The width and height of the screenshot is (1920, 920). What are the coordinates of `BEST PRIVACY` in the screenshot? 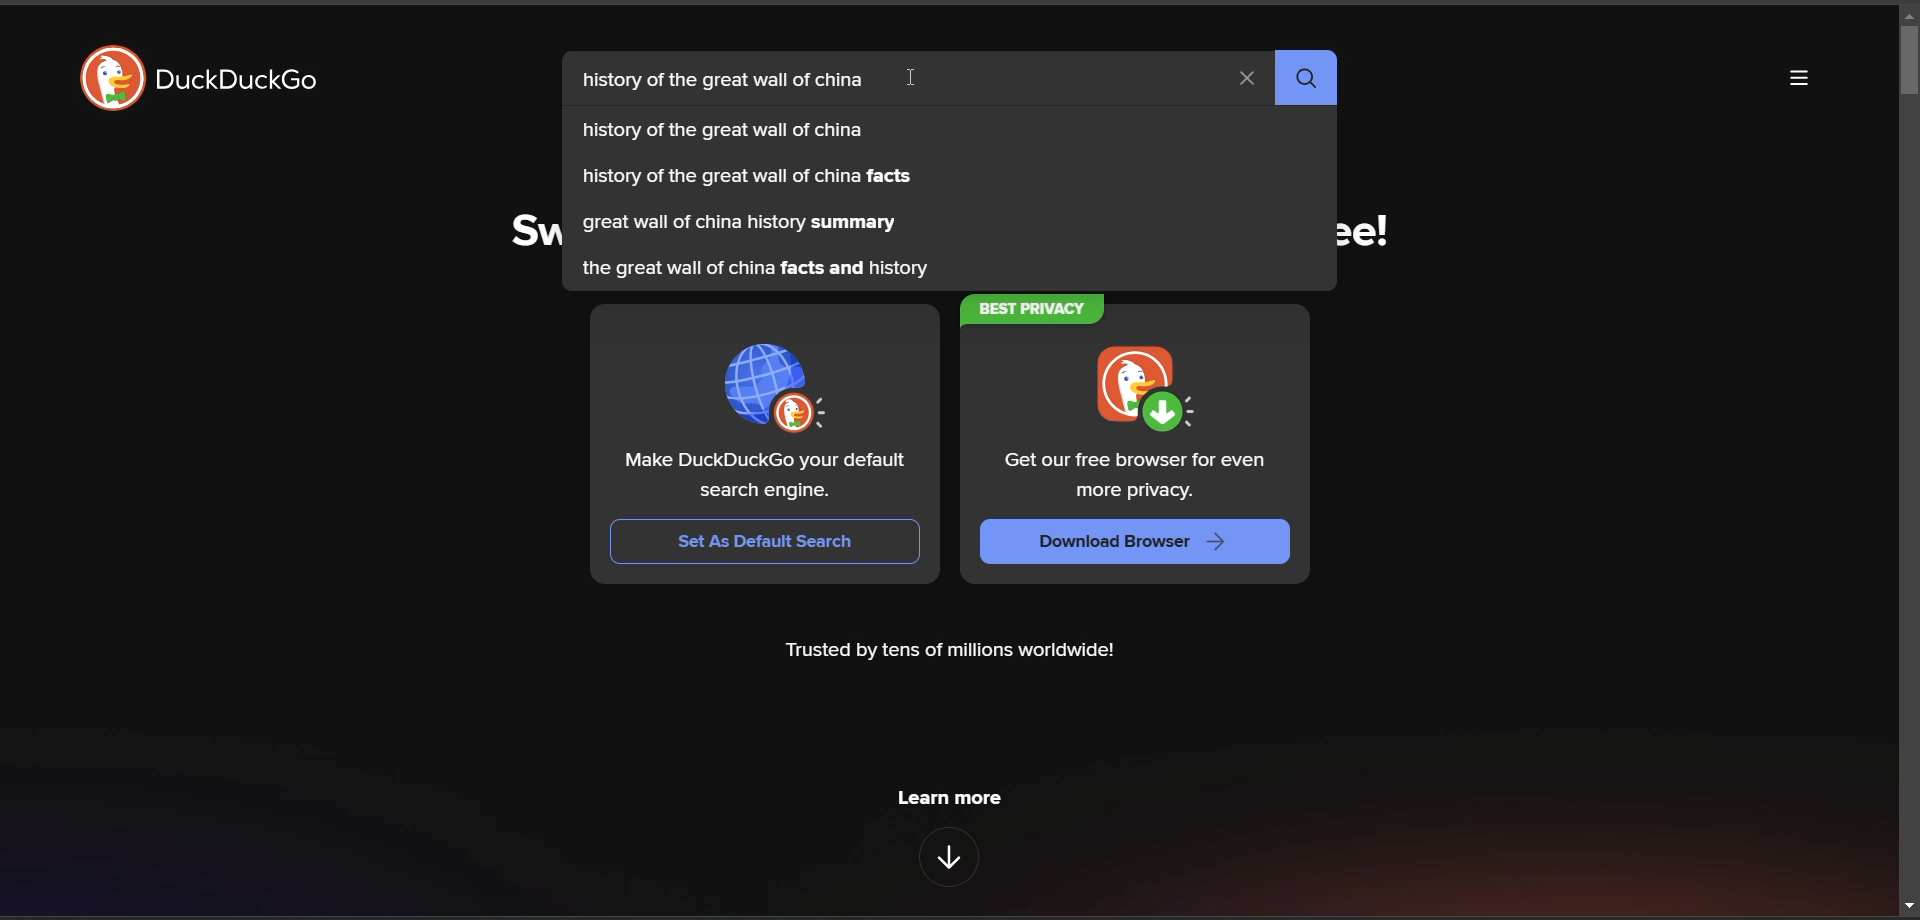 It's located at (1036, 312).